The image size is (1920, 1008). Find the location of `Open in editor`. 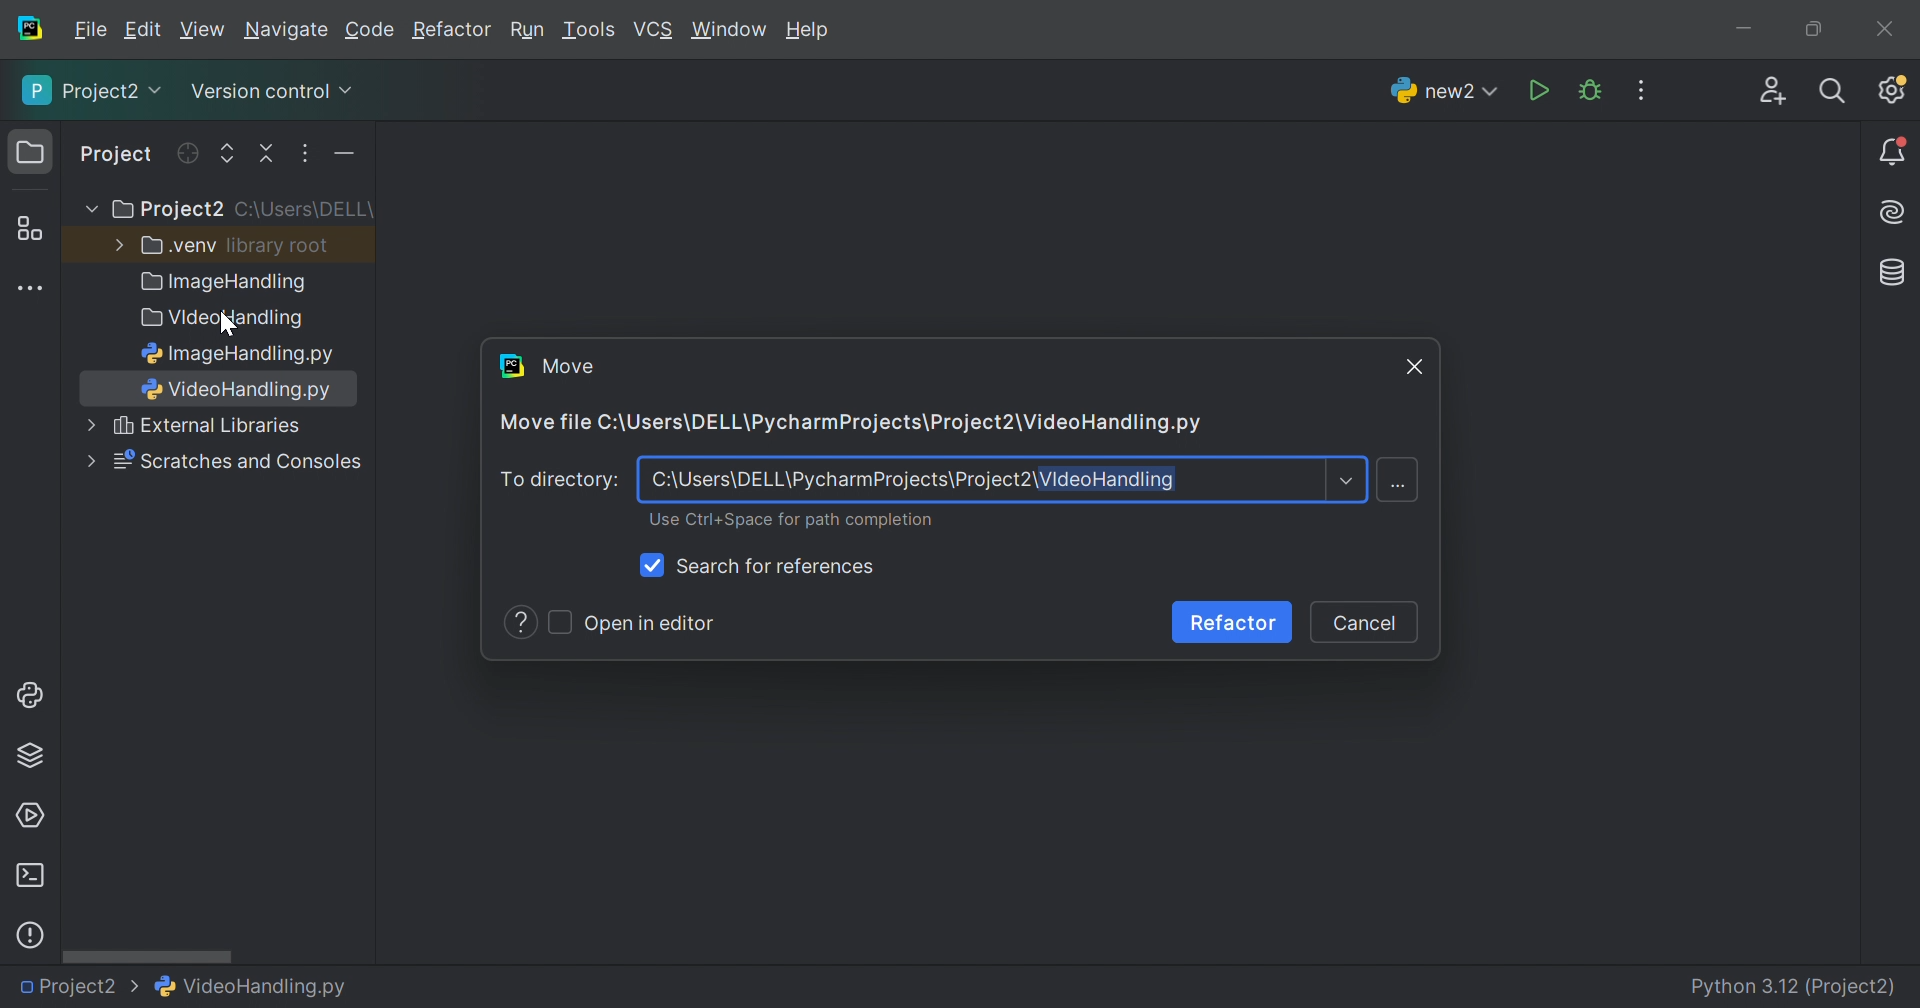

Open in editor is located at coordinates (649, 626).